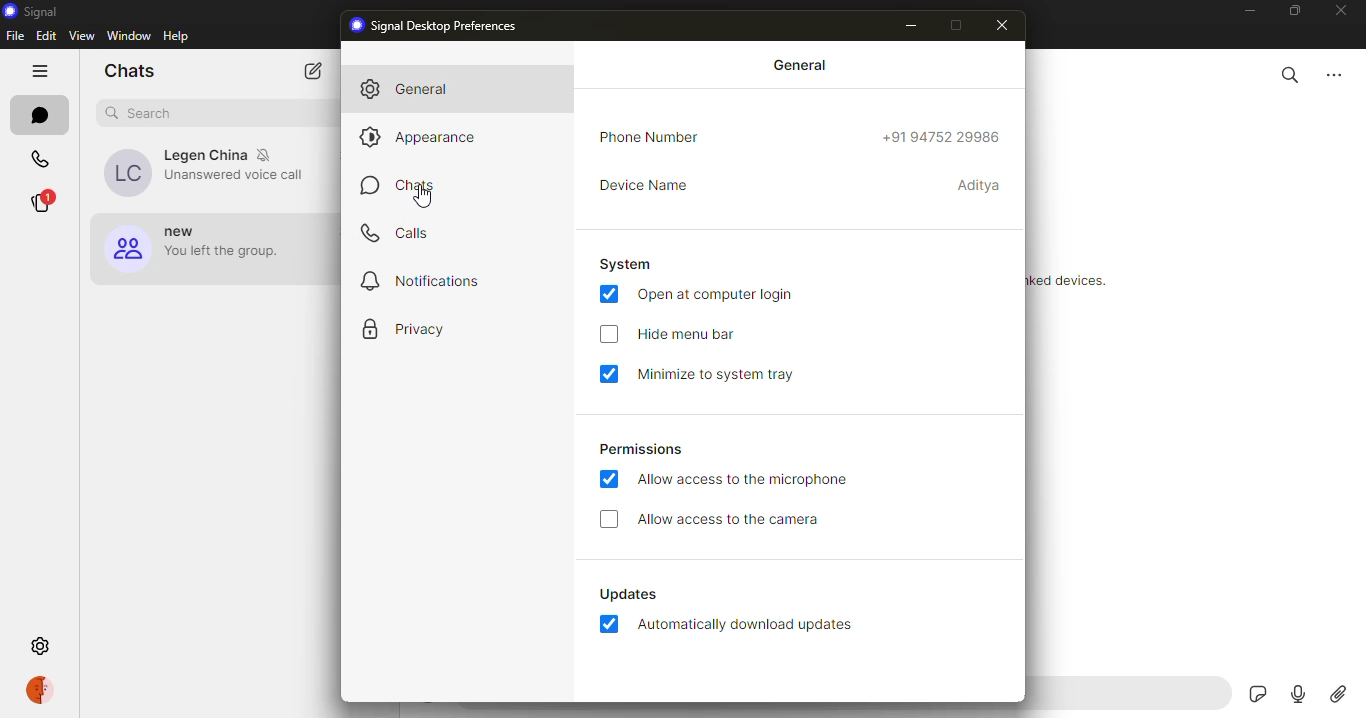 This screenshot has height=718, width=1366. I want to click on minimize, so click(910, 26).